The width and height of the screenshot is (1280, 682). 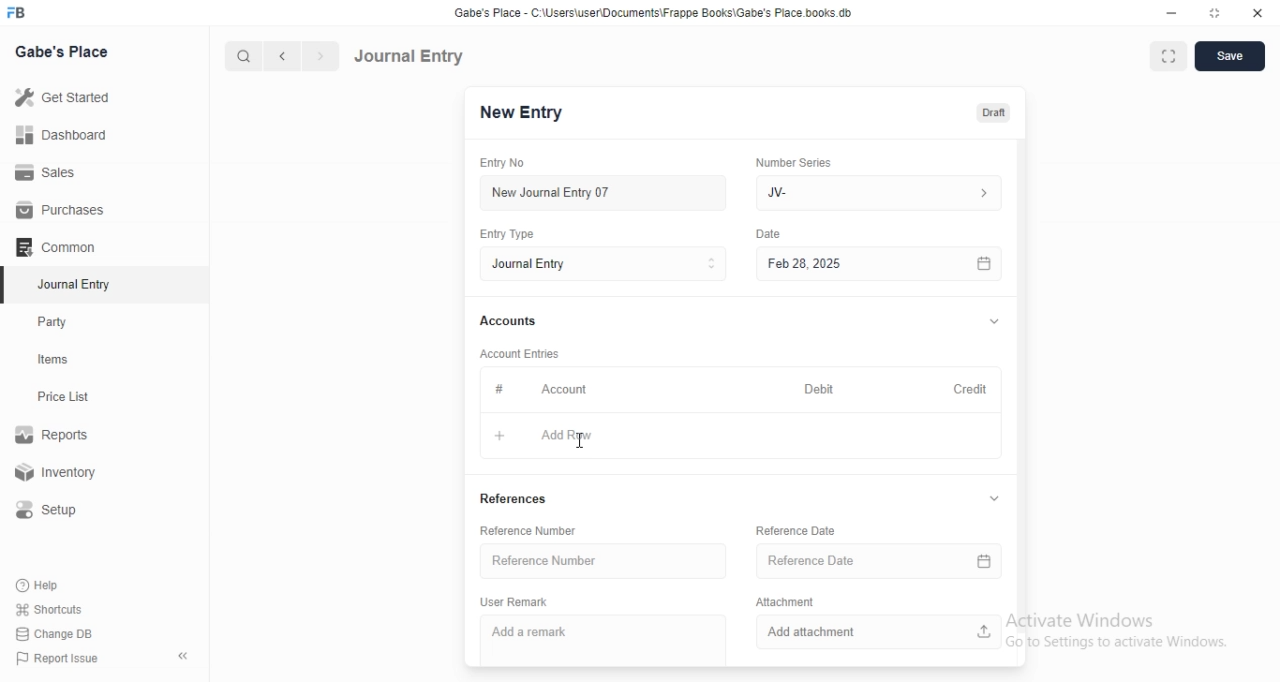 What do you see at coordinates (994, 318) in the screenshot?
I see `v` at bounding box center [994, 318].